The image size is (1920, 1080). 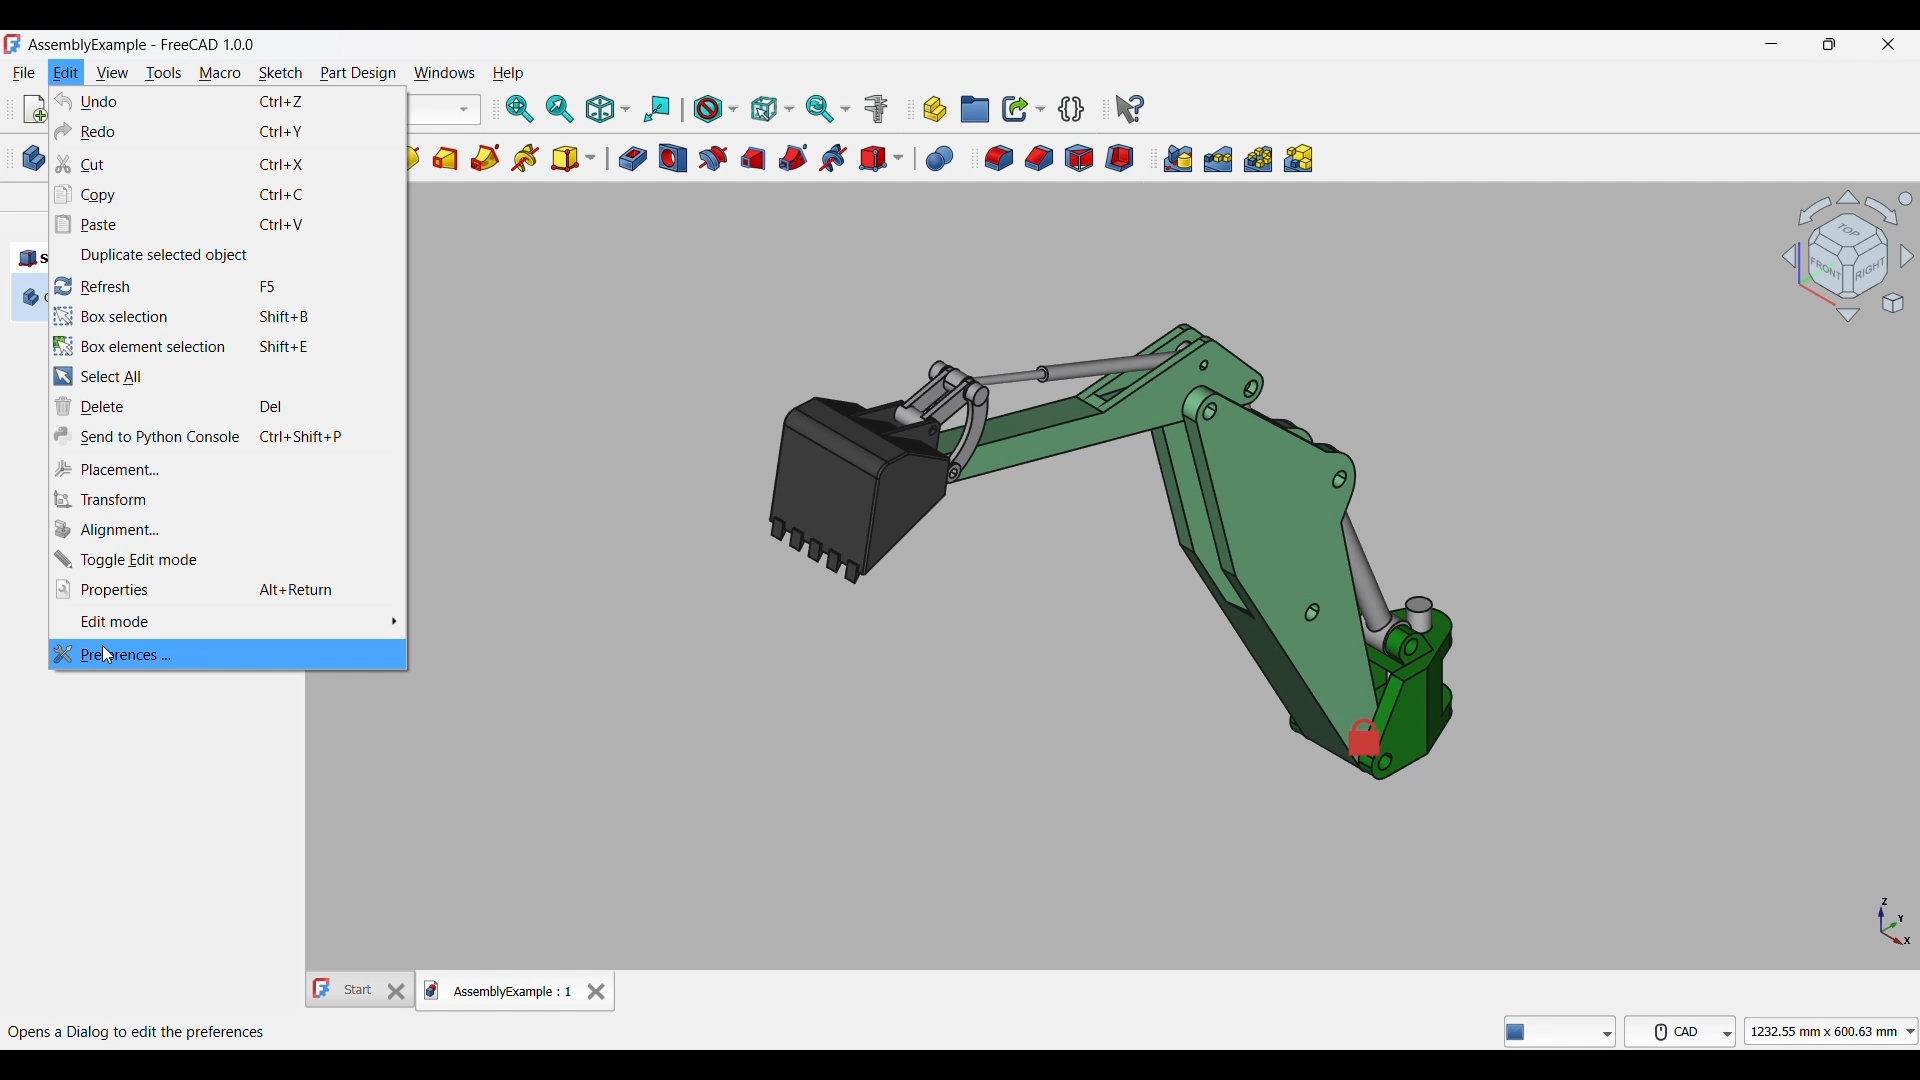 What do you see at coordinates (940, 159) in the screenshot?
I see `Boolean operation` at bounding box center [940, 159].